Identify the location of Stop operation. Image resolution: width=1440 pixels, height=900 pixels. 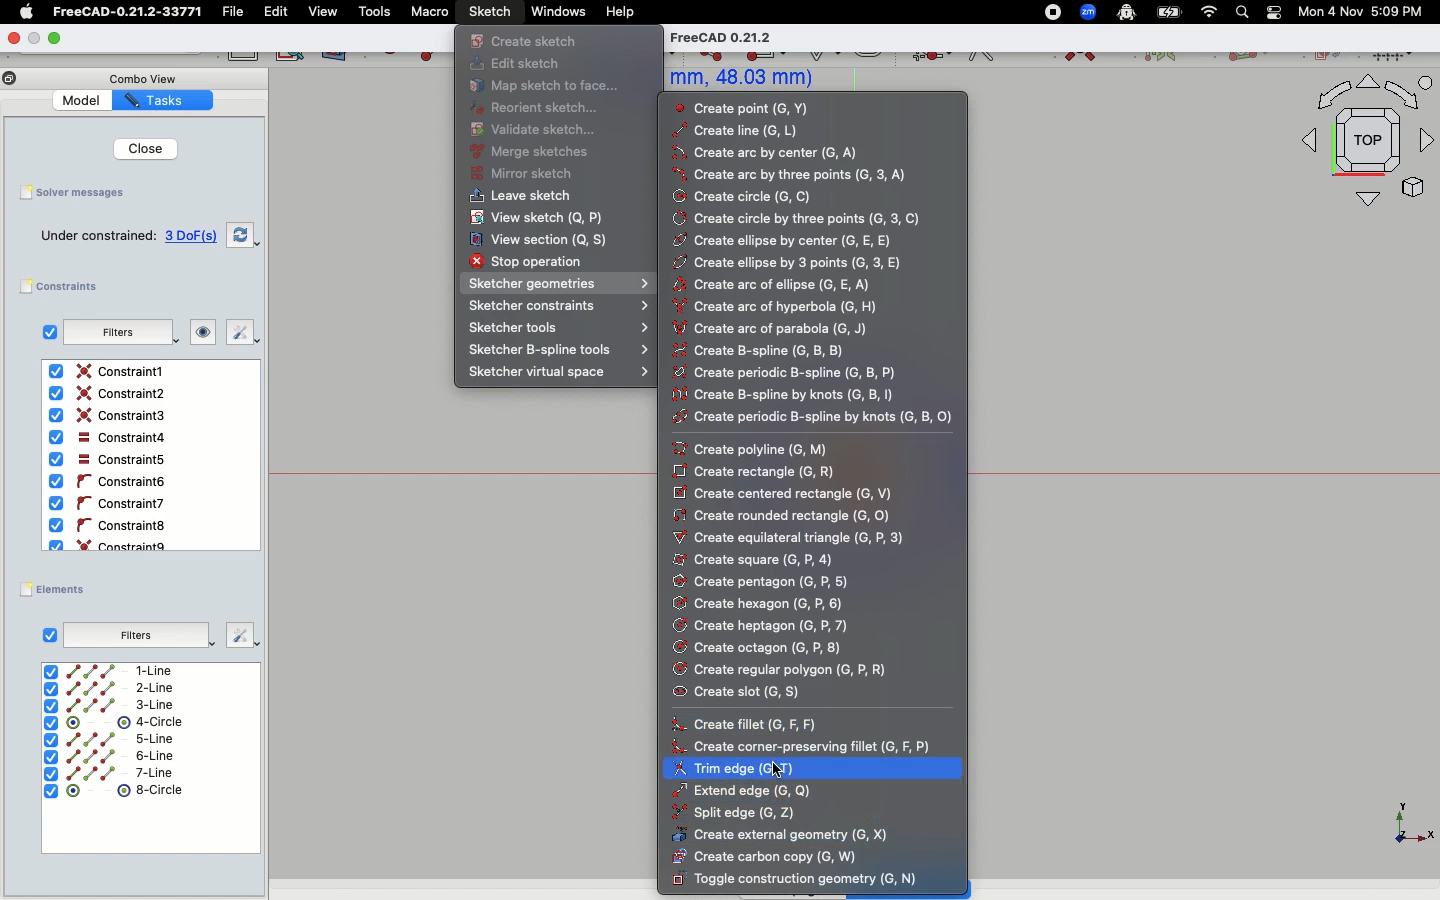
(559, 261).